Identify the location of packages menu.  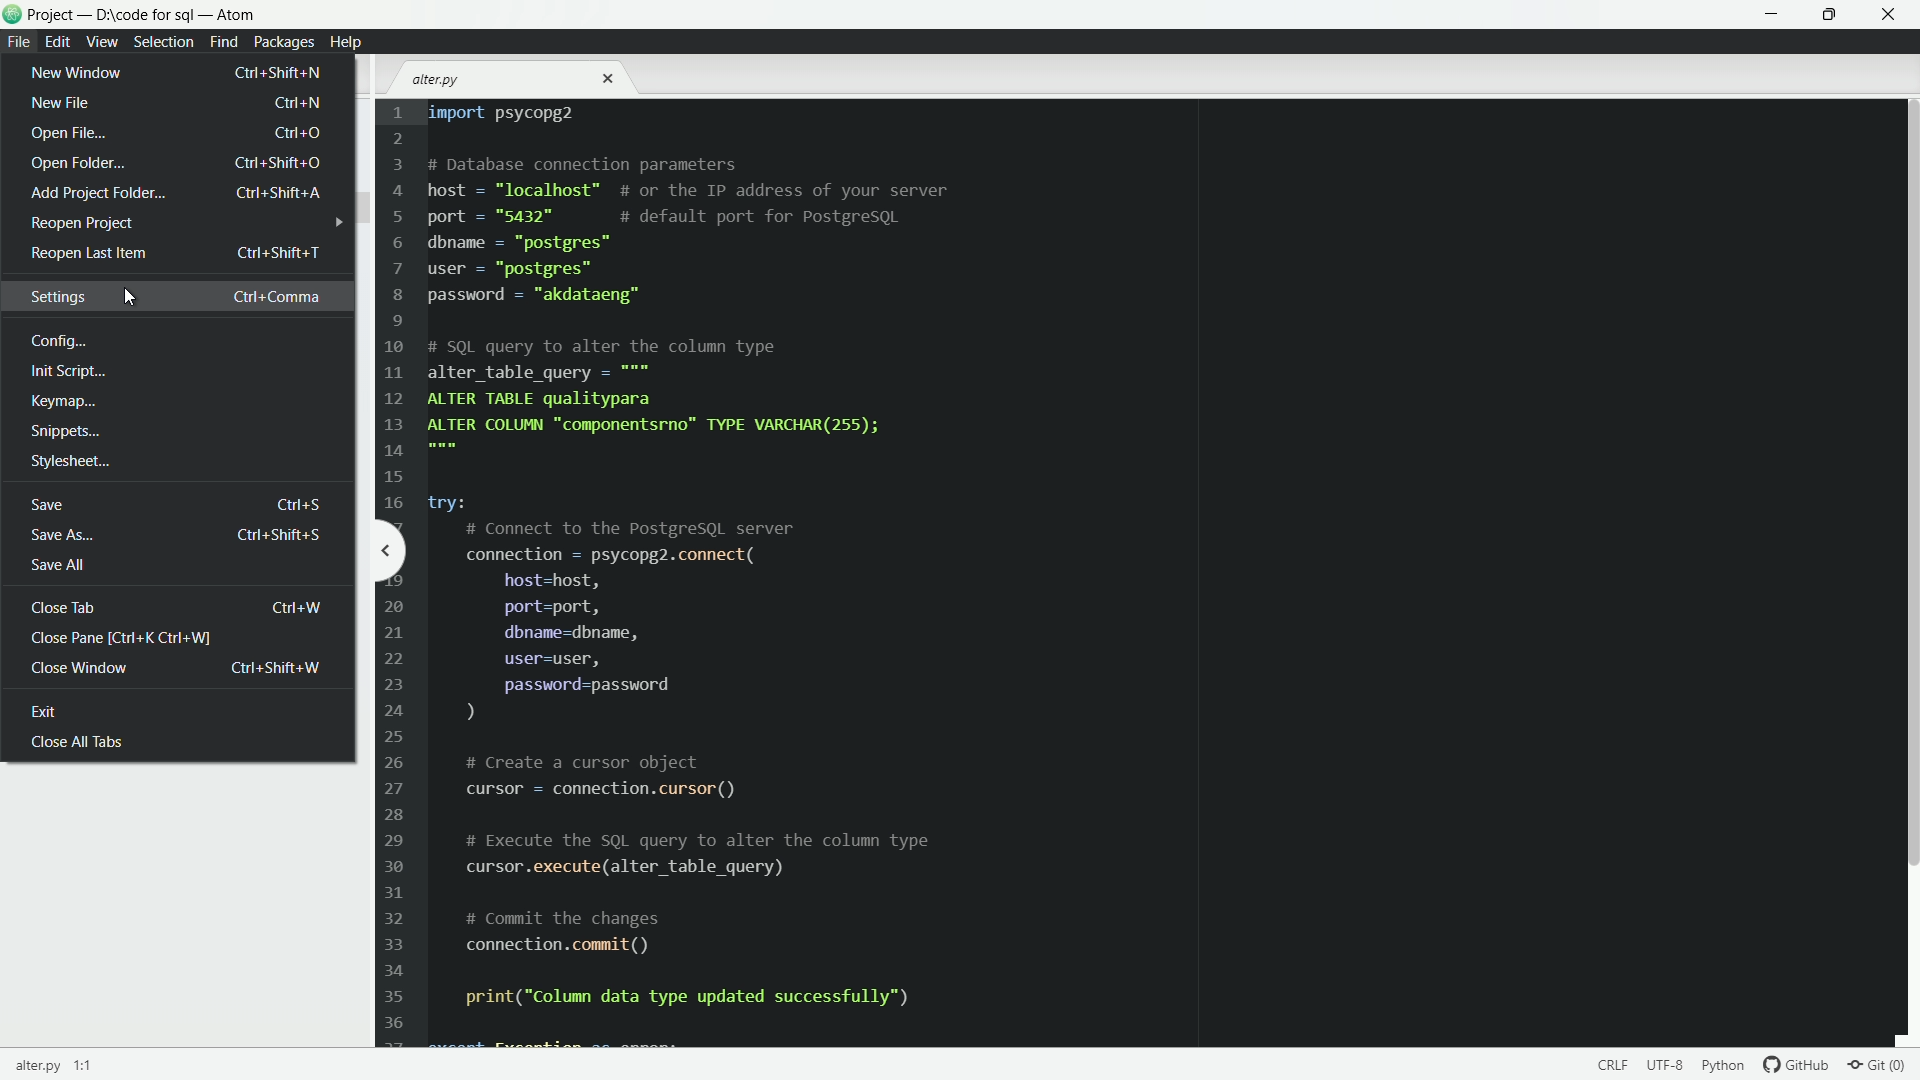
(286, 43).